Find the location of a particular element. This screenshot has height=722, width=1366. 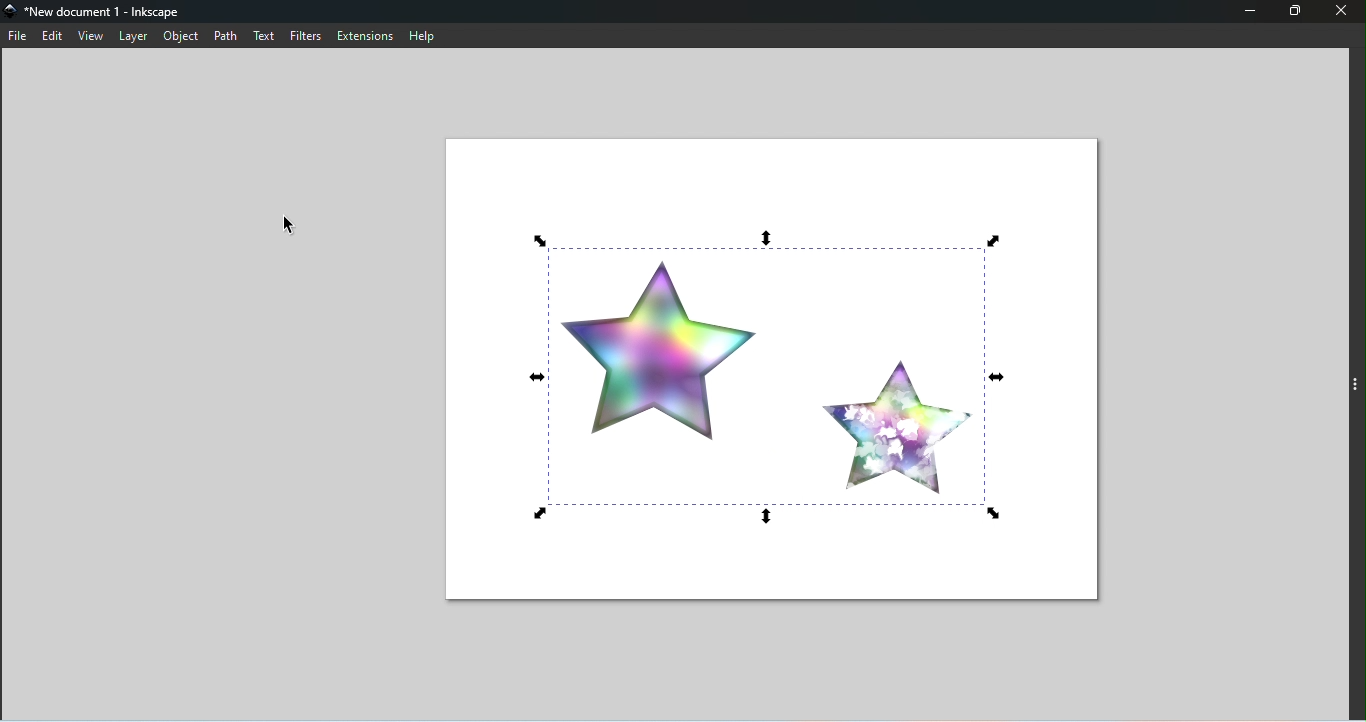

Close is located at coordinates (1342, 12).